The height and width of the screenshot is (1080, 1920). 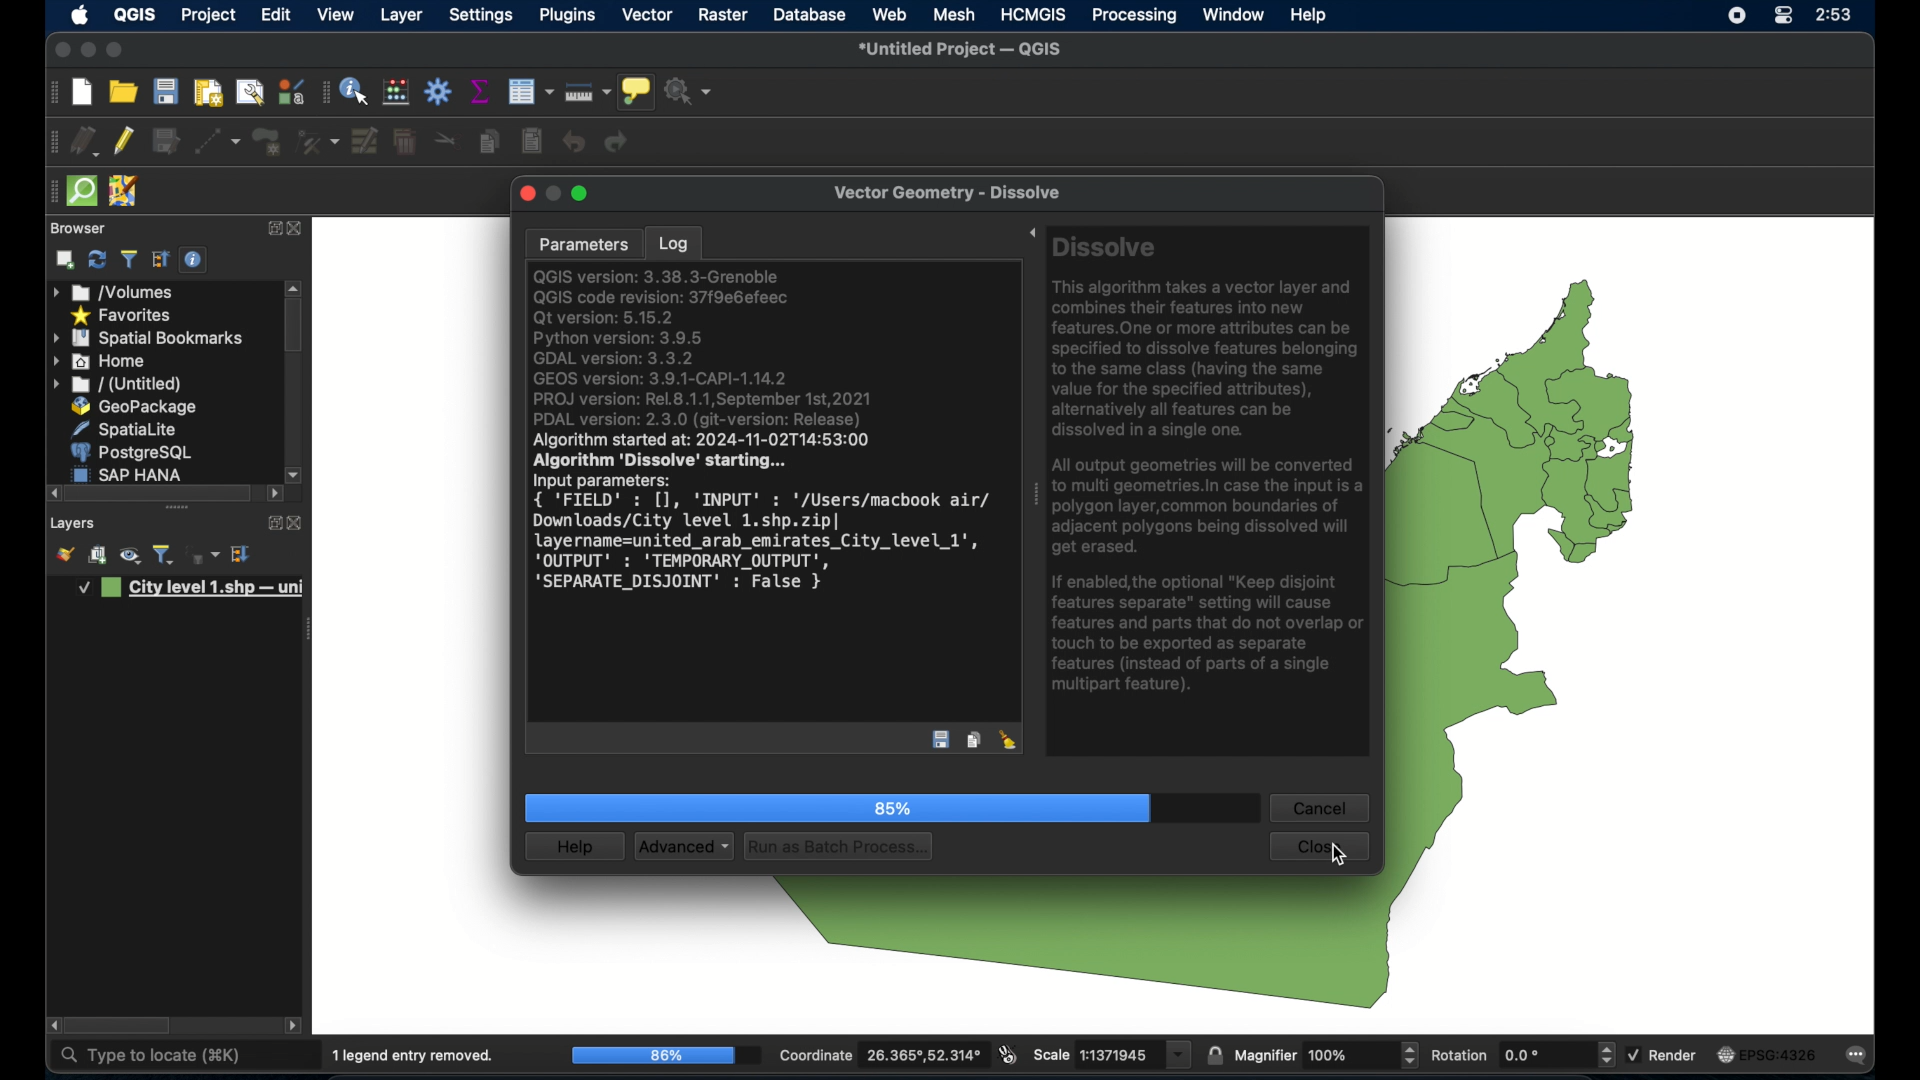 What do you see at coordinates (275, 15) in the screenshot?
I see `edit` at bounding box center [275, 15].